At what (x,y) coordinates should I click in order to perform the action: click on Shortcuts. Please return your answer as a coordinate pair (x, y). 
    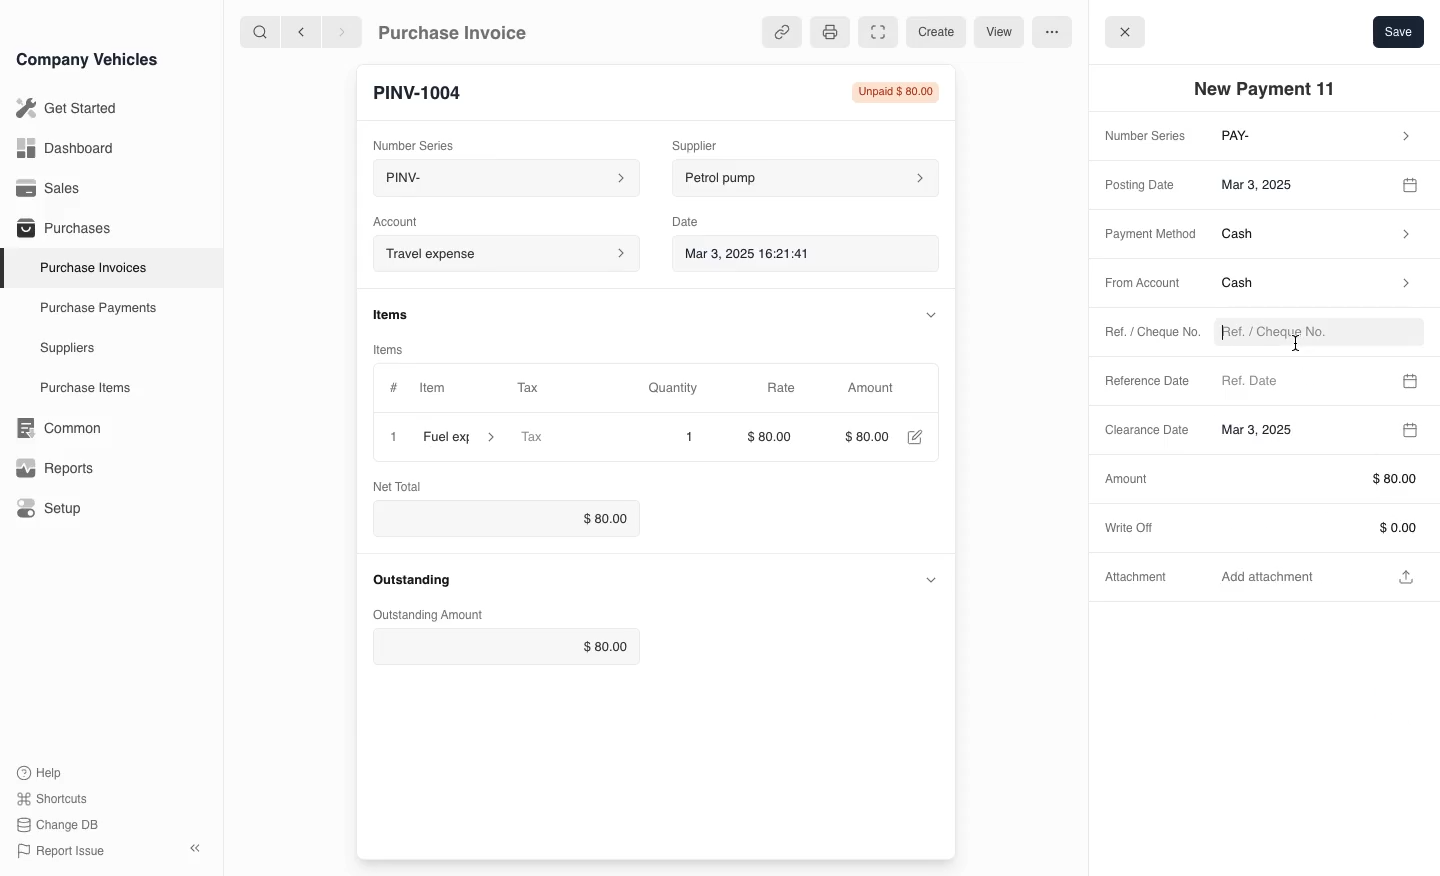
    Looking at the image, I should click on (53, 800).